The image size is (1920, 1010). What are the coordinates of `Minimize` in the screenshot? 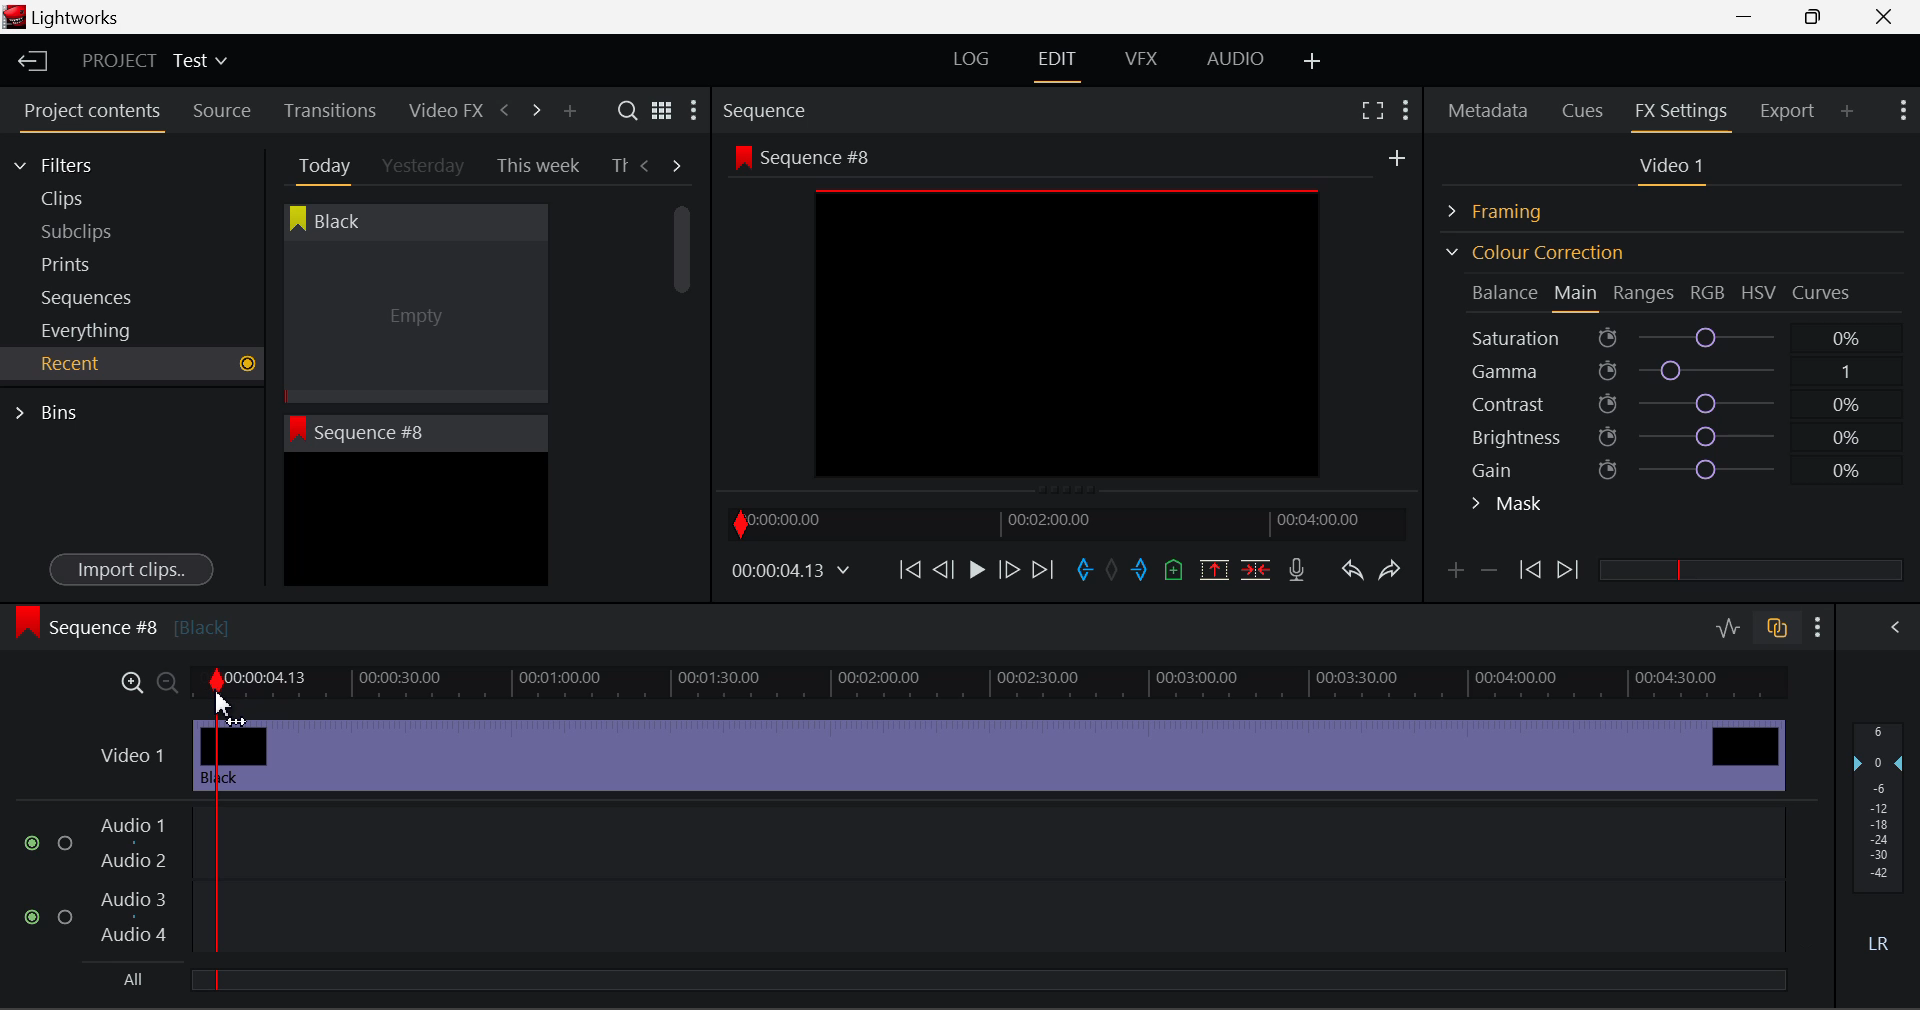 It's located at (1818, 16).